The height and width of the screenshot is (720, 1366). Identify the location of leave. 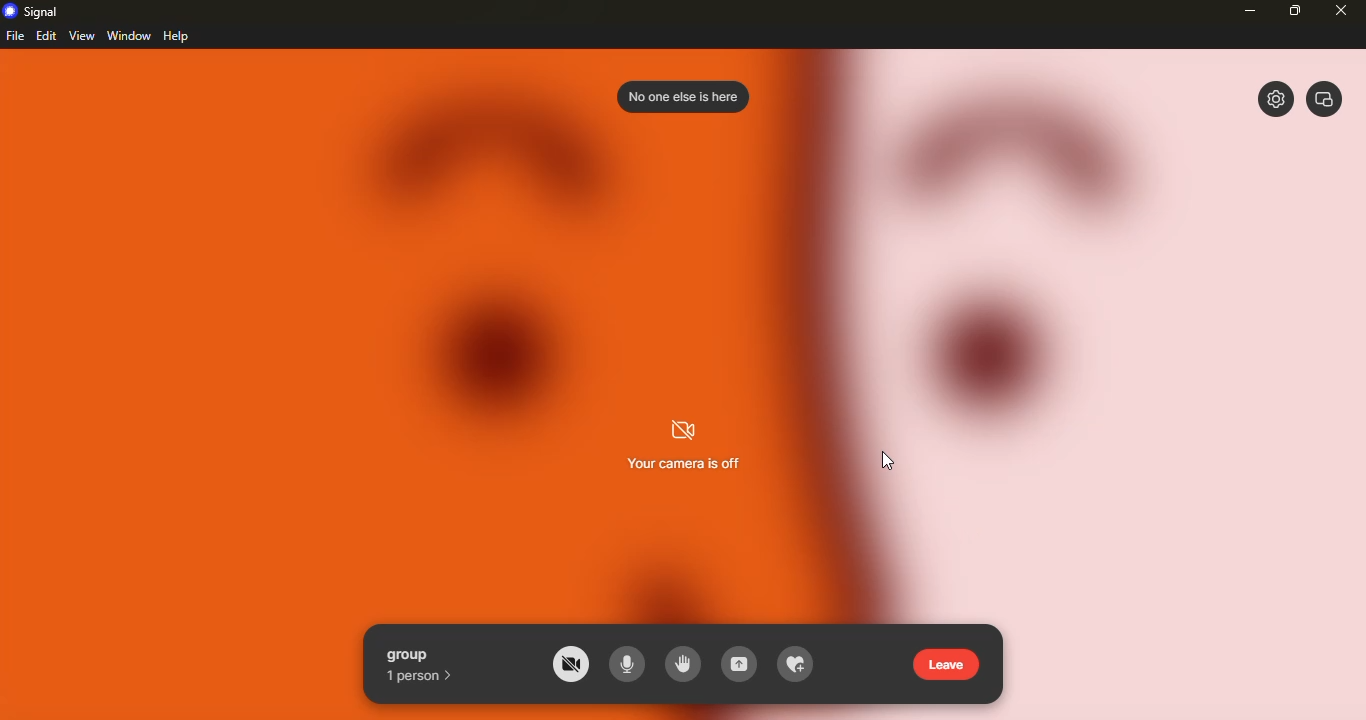
(947, 663).